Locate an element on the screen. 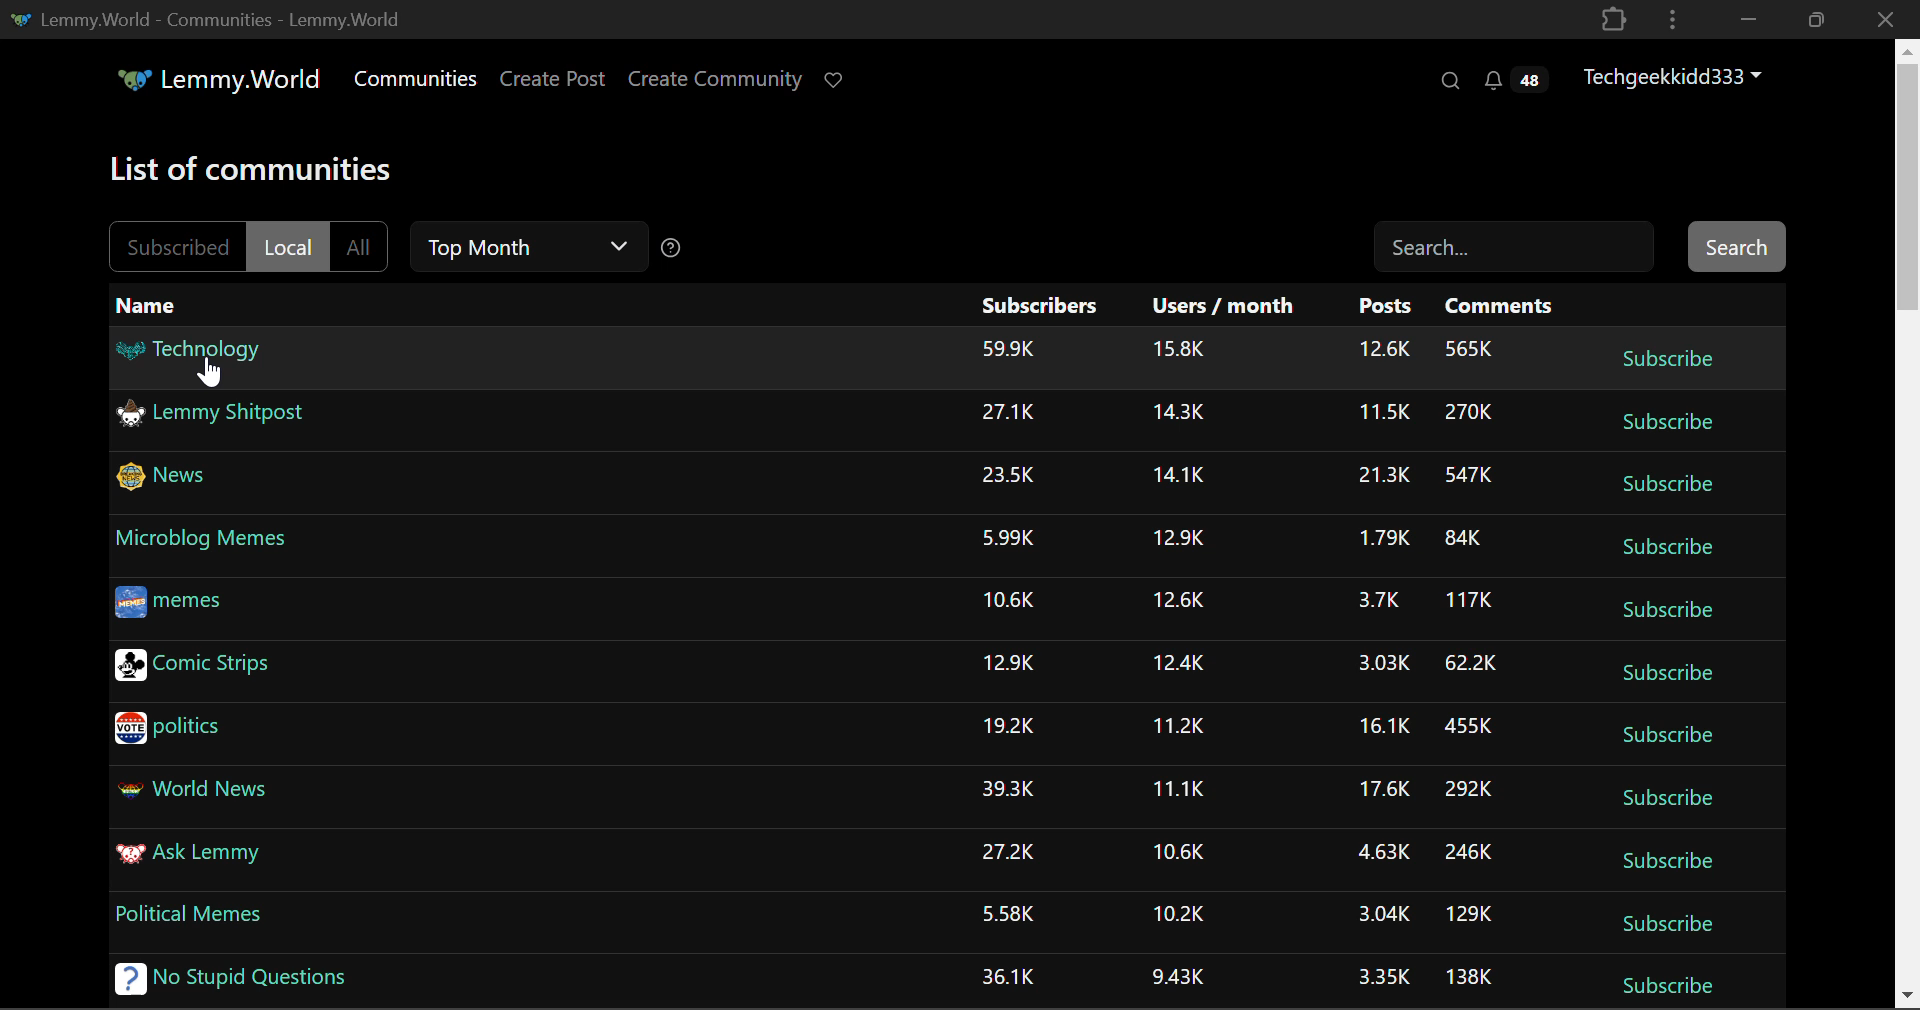 This screenshot has height=1010, width=1920. Subscribe is located at coordinates (1670, 987).